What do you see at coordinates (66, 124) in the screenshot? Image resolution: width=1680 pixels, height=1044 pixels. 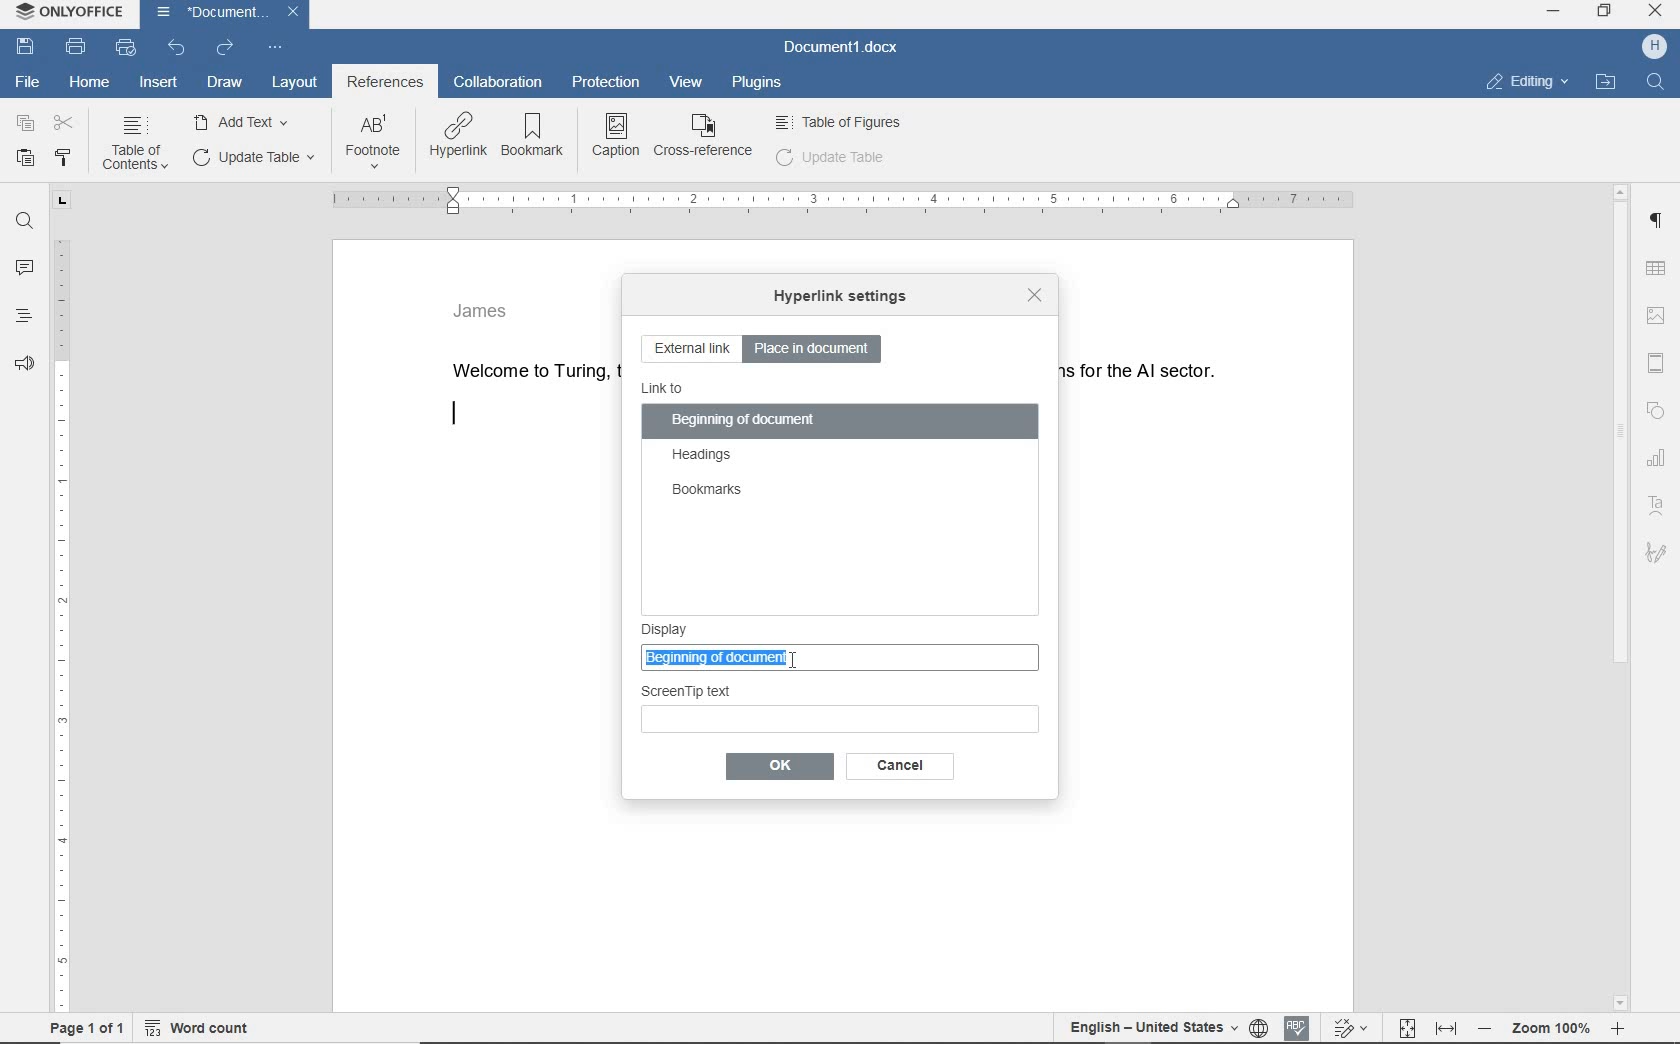 I see `cut` at bounding box center [66, 124].